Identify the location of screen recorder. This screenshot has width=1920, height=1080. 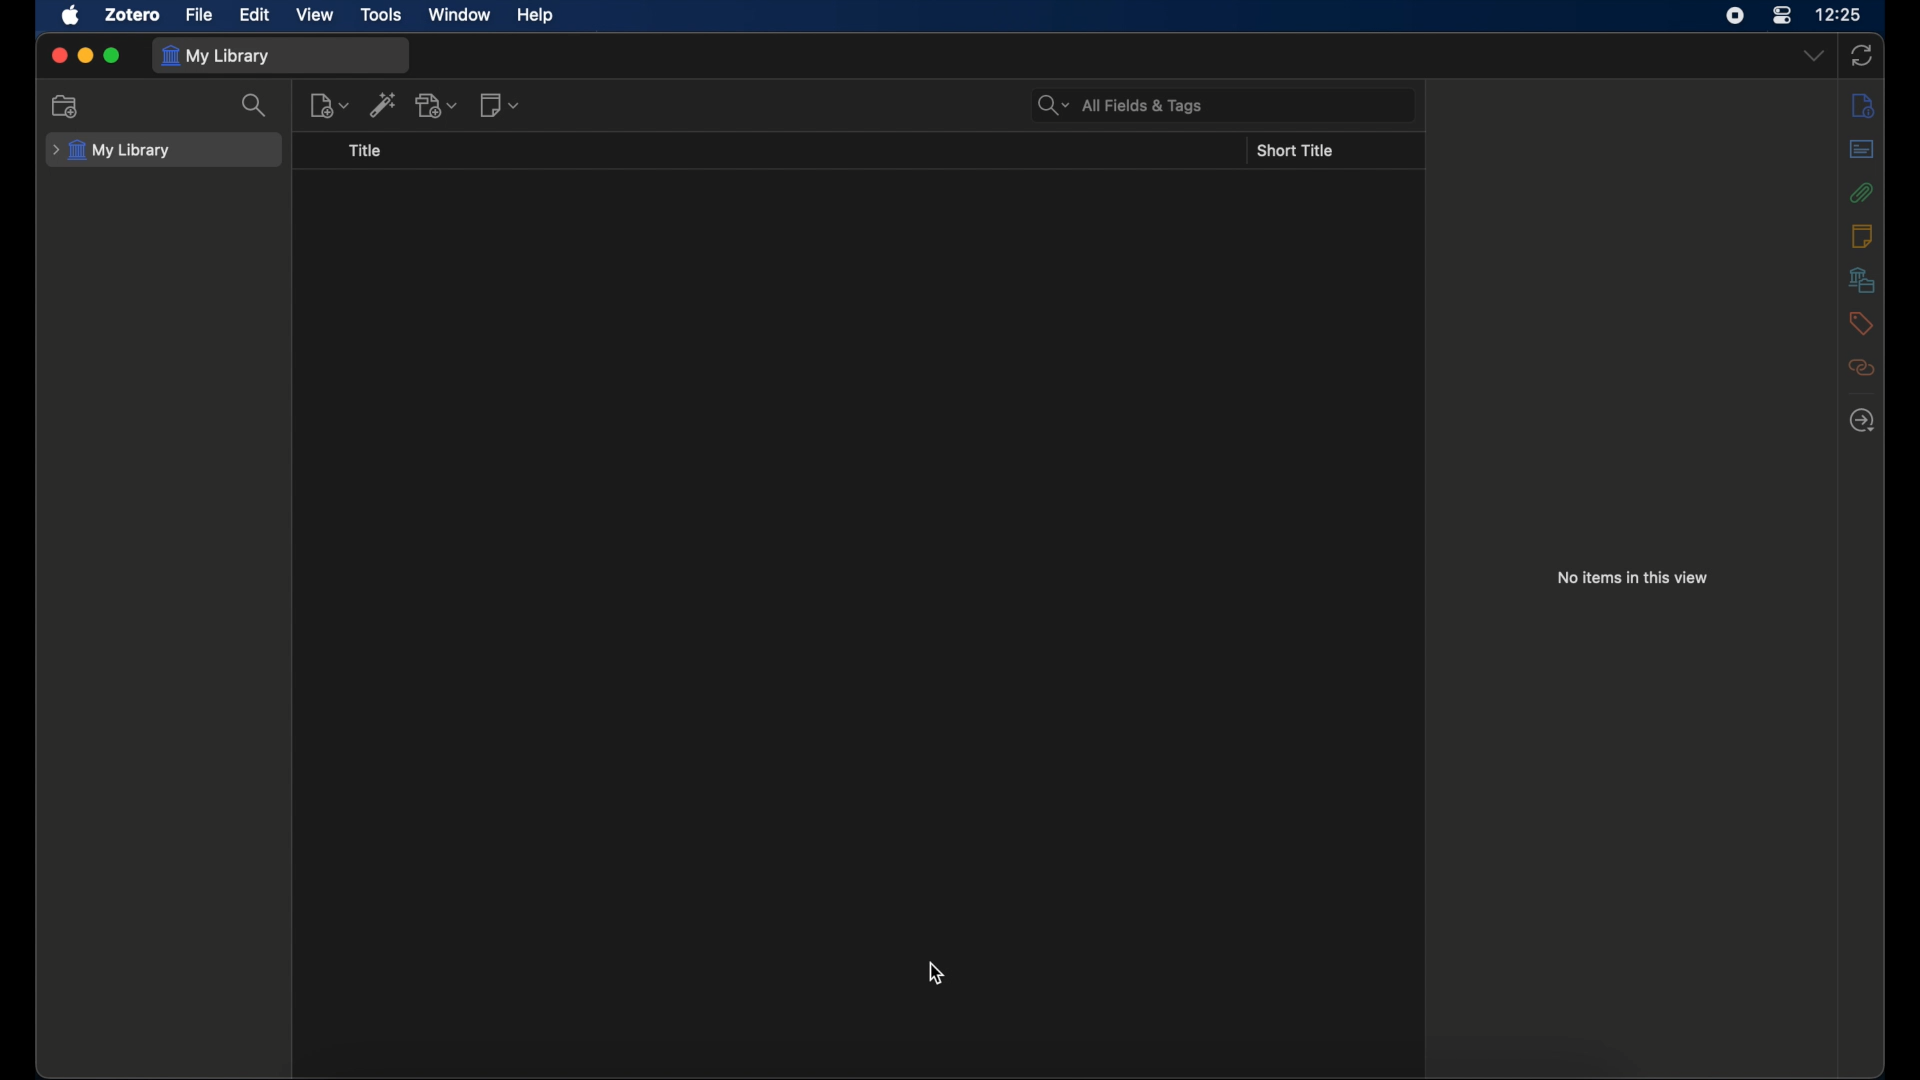
(1738, 15).